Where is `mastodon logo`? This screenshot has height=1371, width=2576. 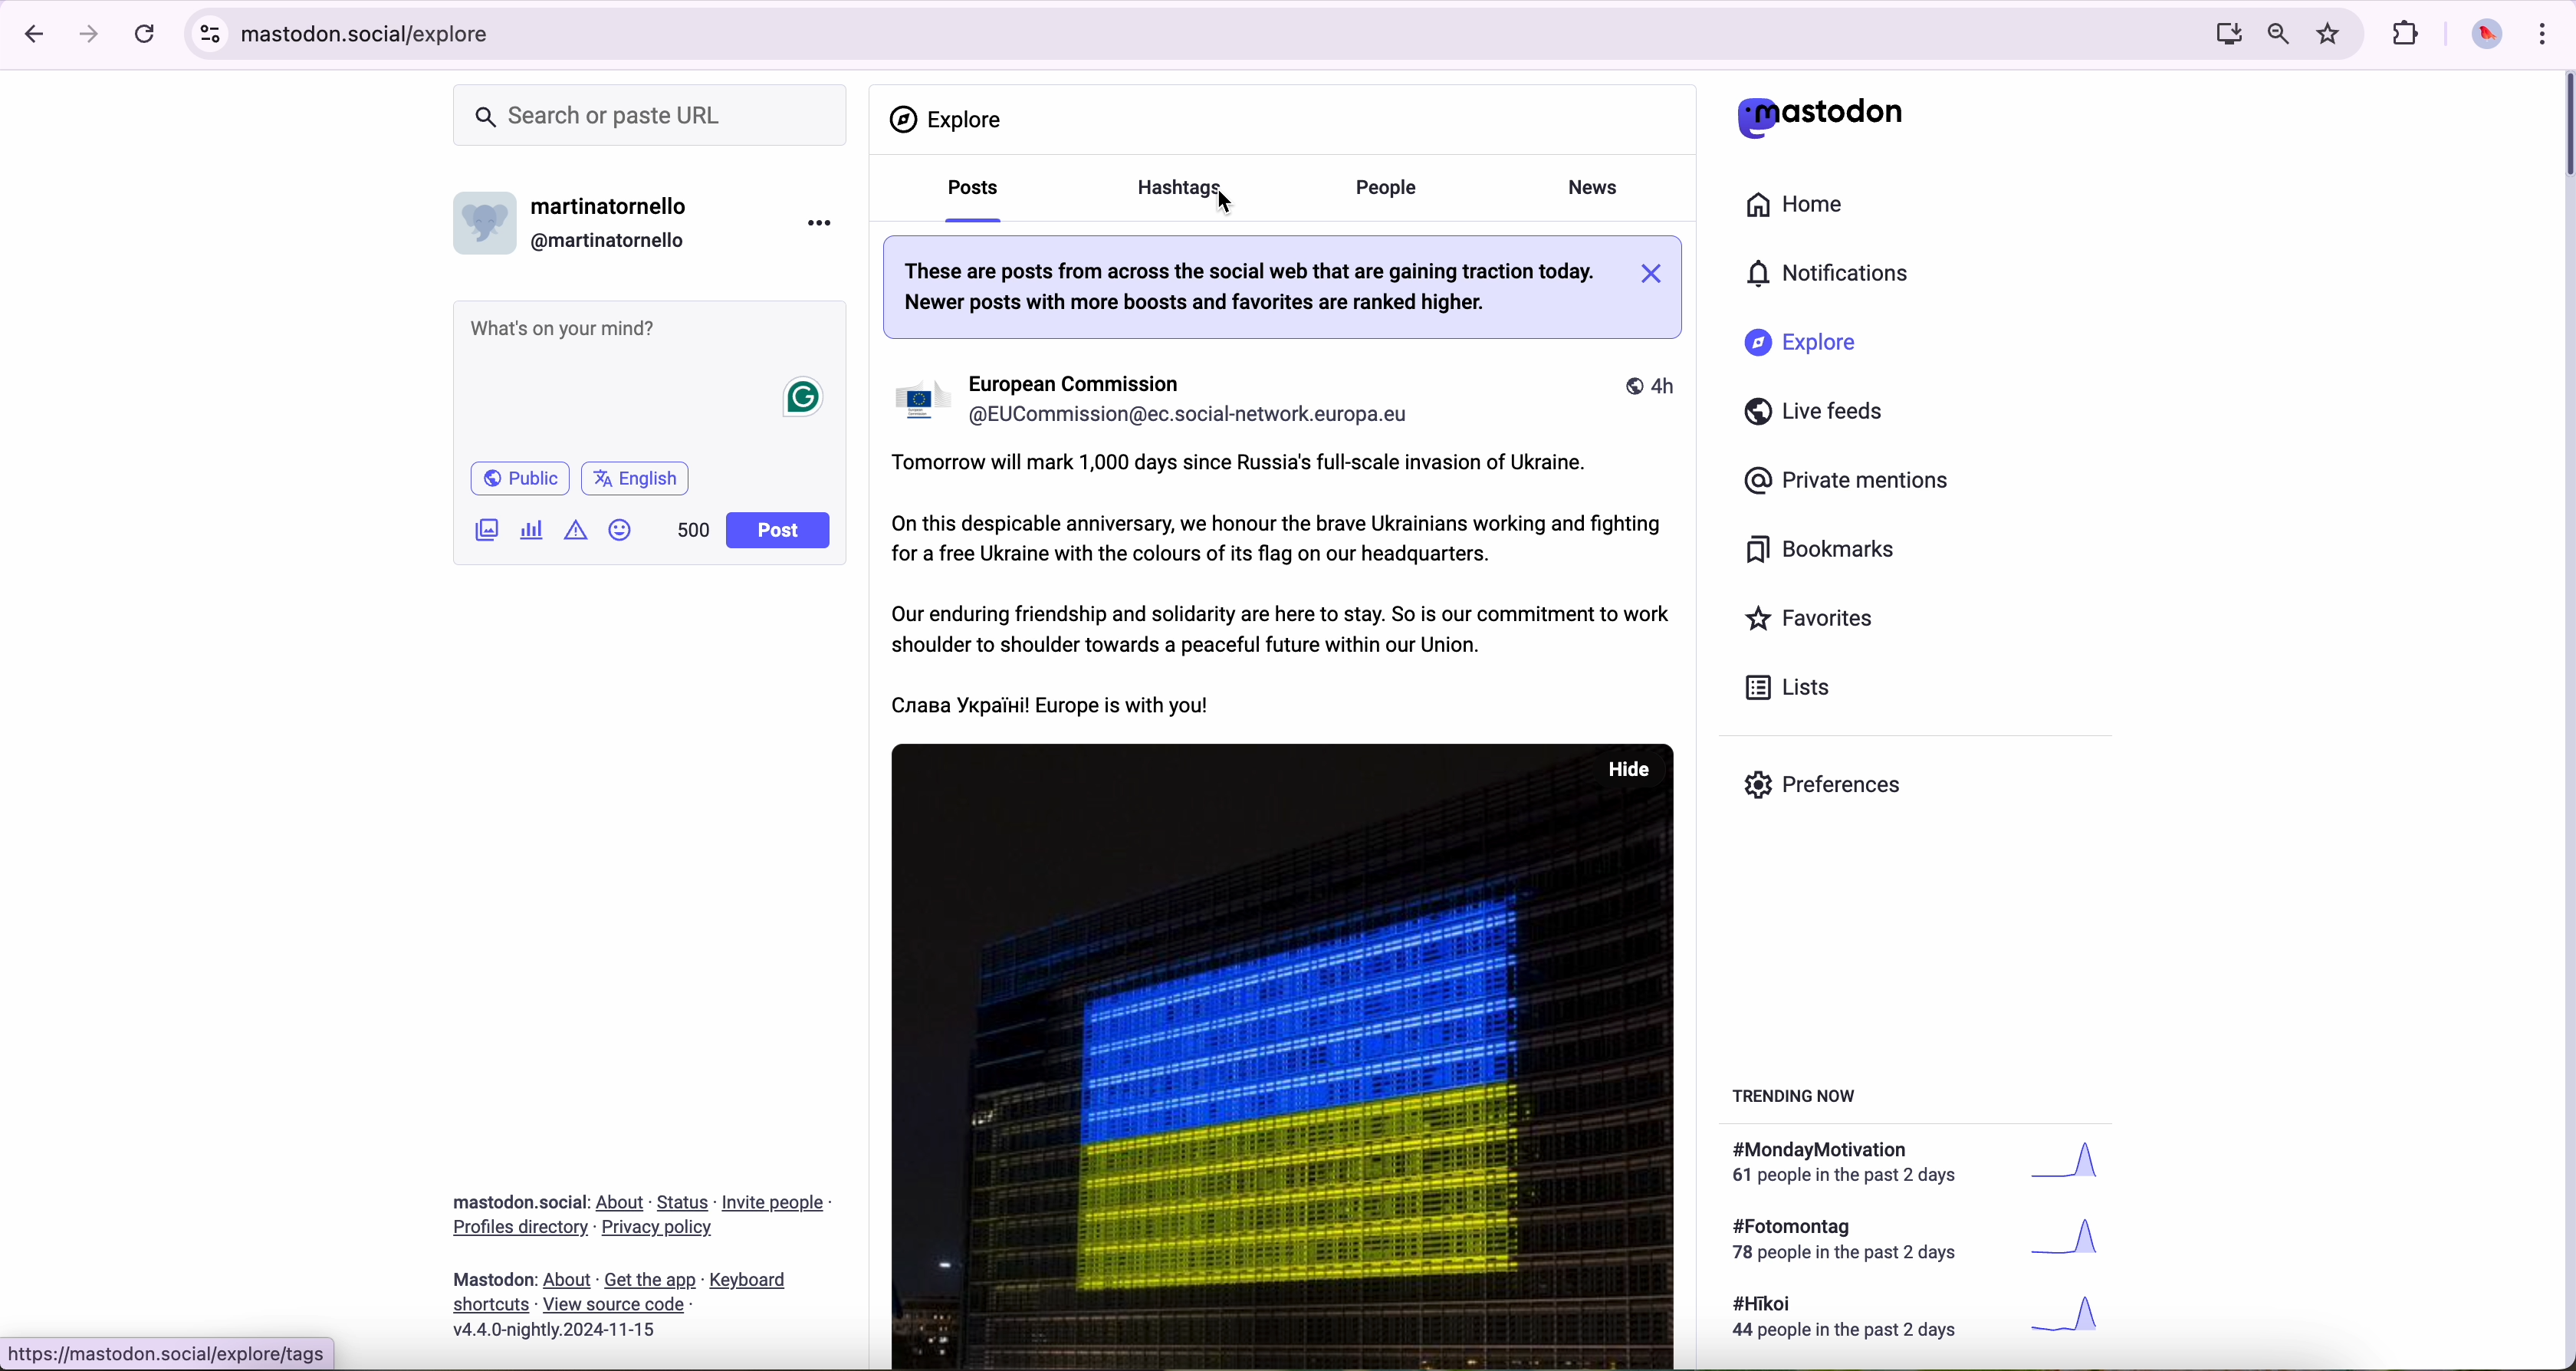 mastodon logo is located at coordinates (1819, 116).